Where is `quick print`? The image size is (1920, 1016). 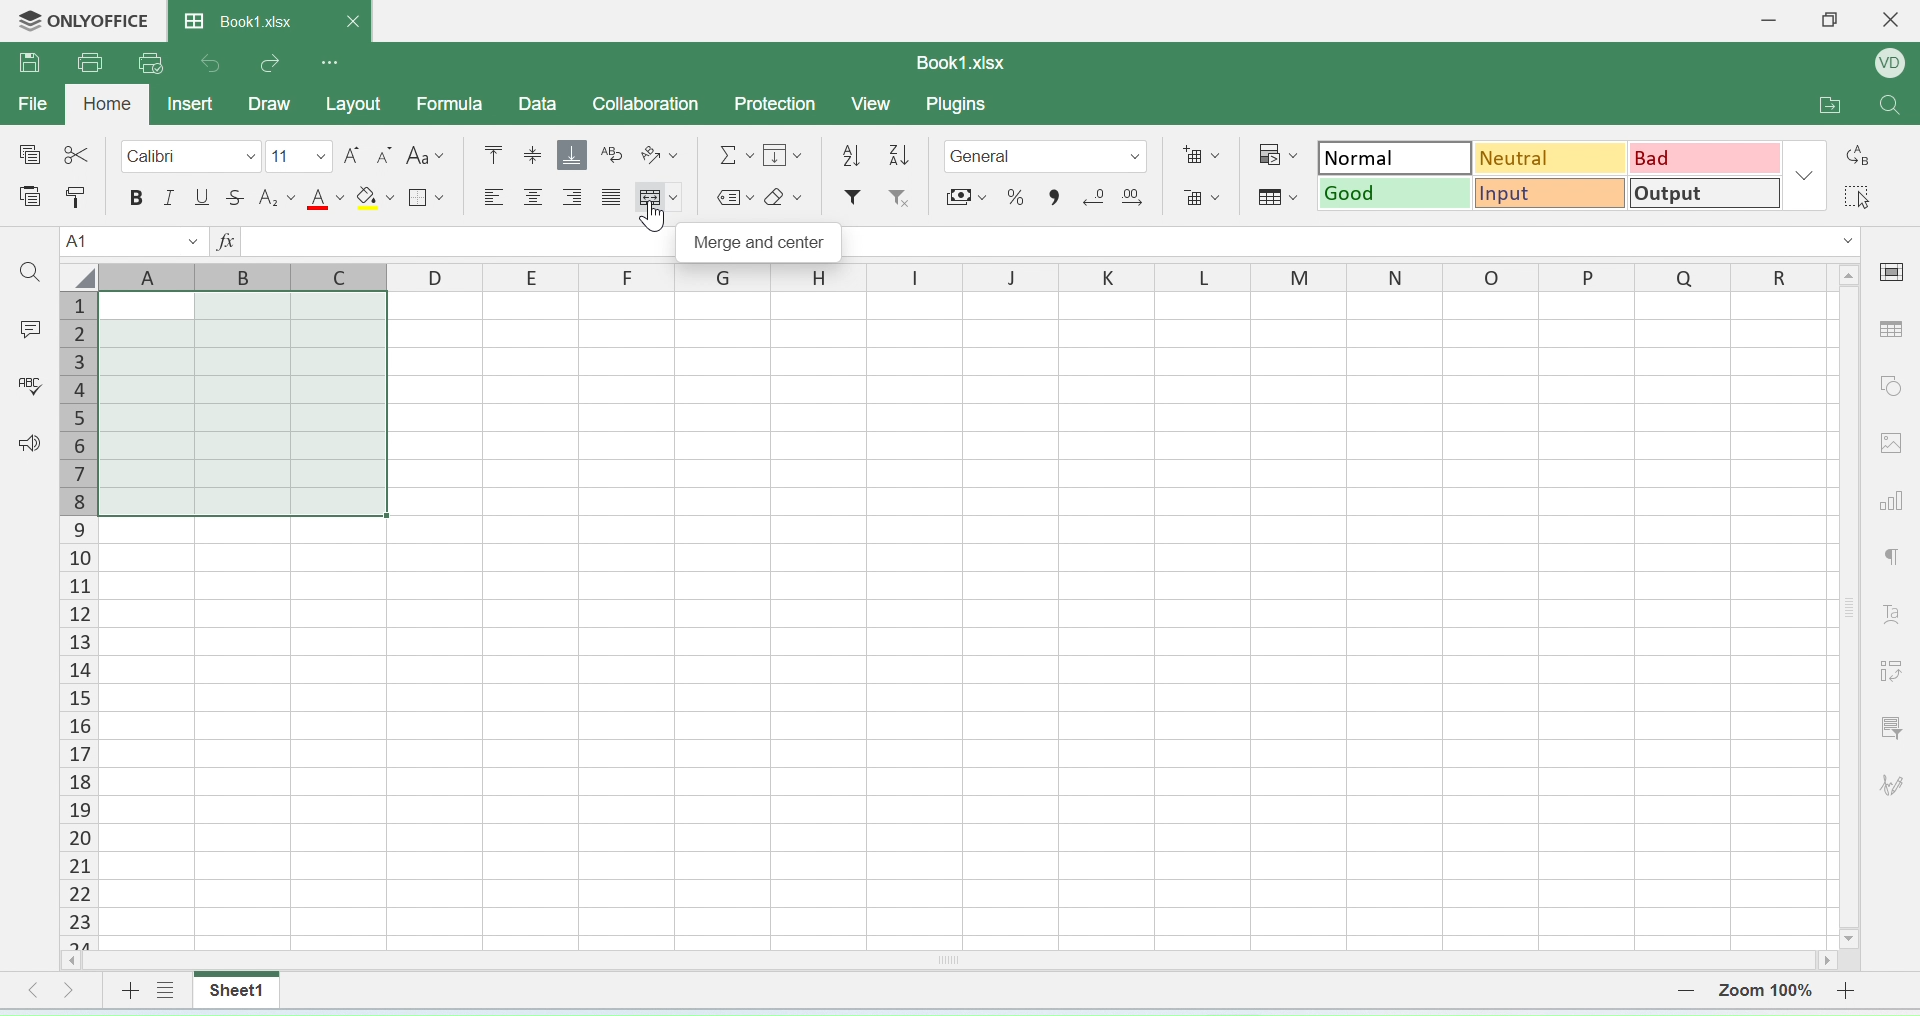 quick print is located at coordinates (156, 62).